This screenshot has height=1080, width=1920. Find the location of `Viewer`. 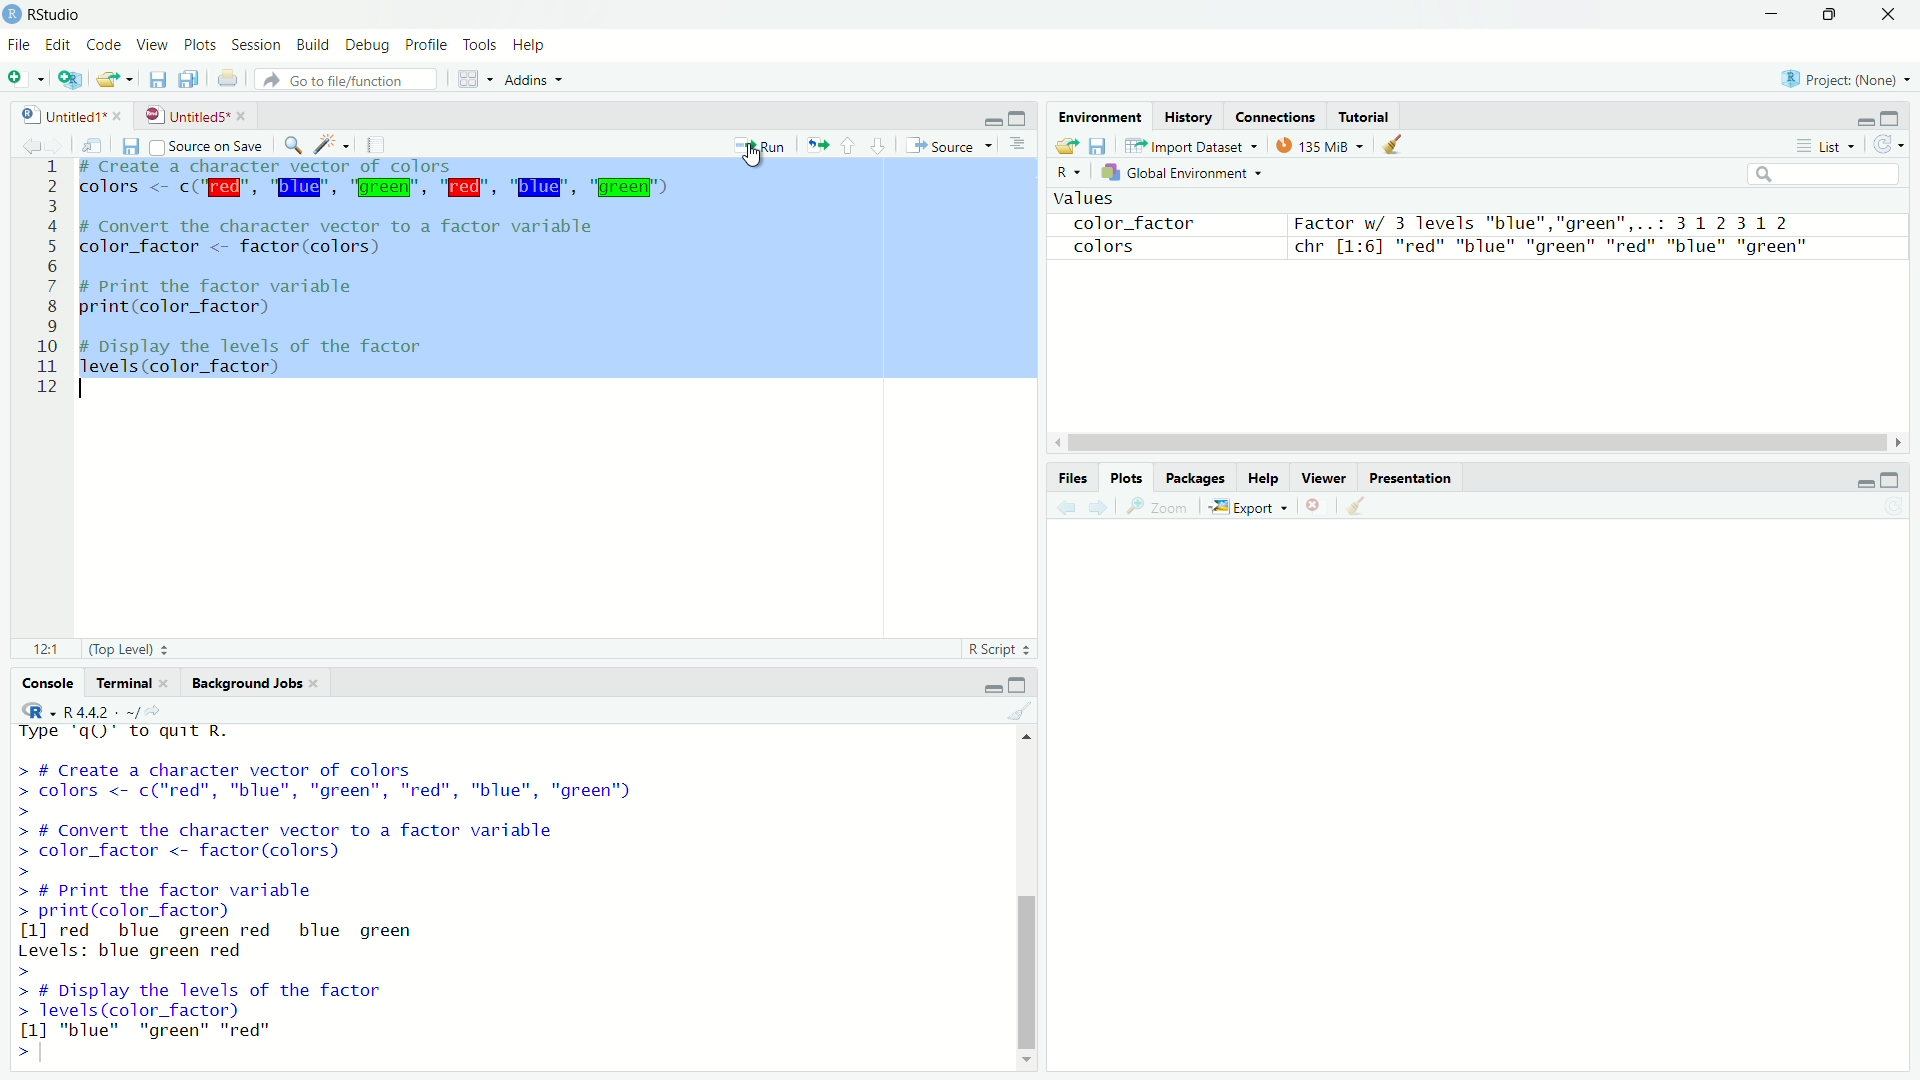

Viewer is located at coordinates (1325, 477).